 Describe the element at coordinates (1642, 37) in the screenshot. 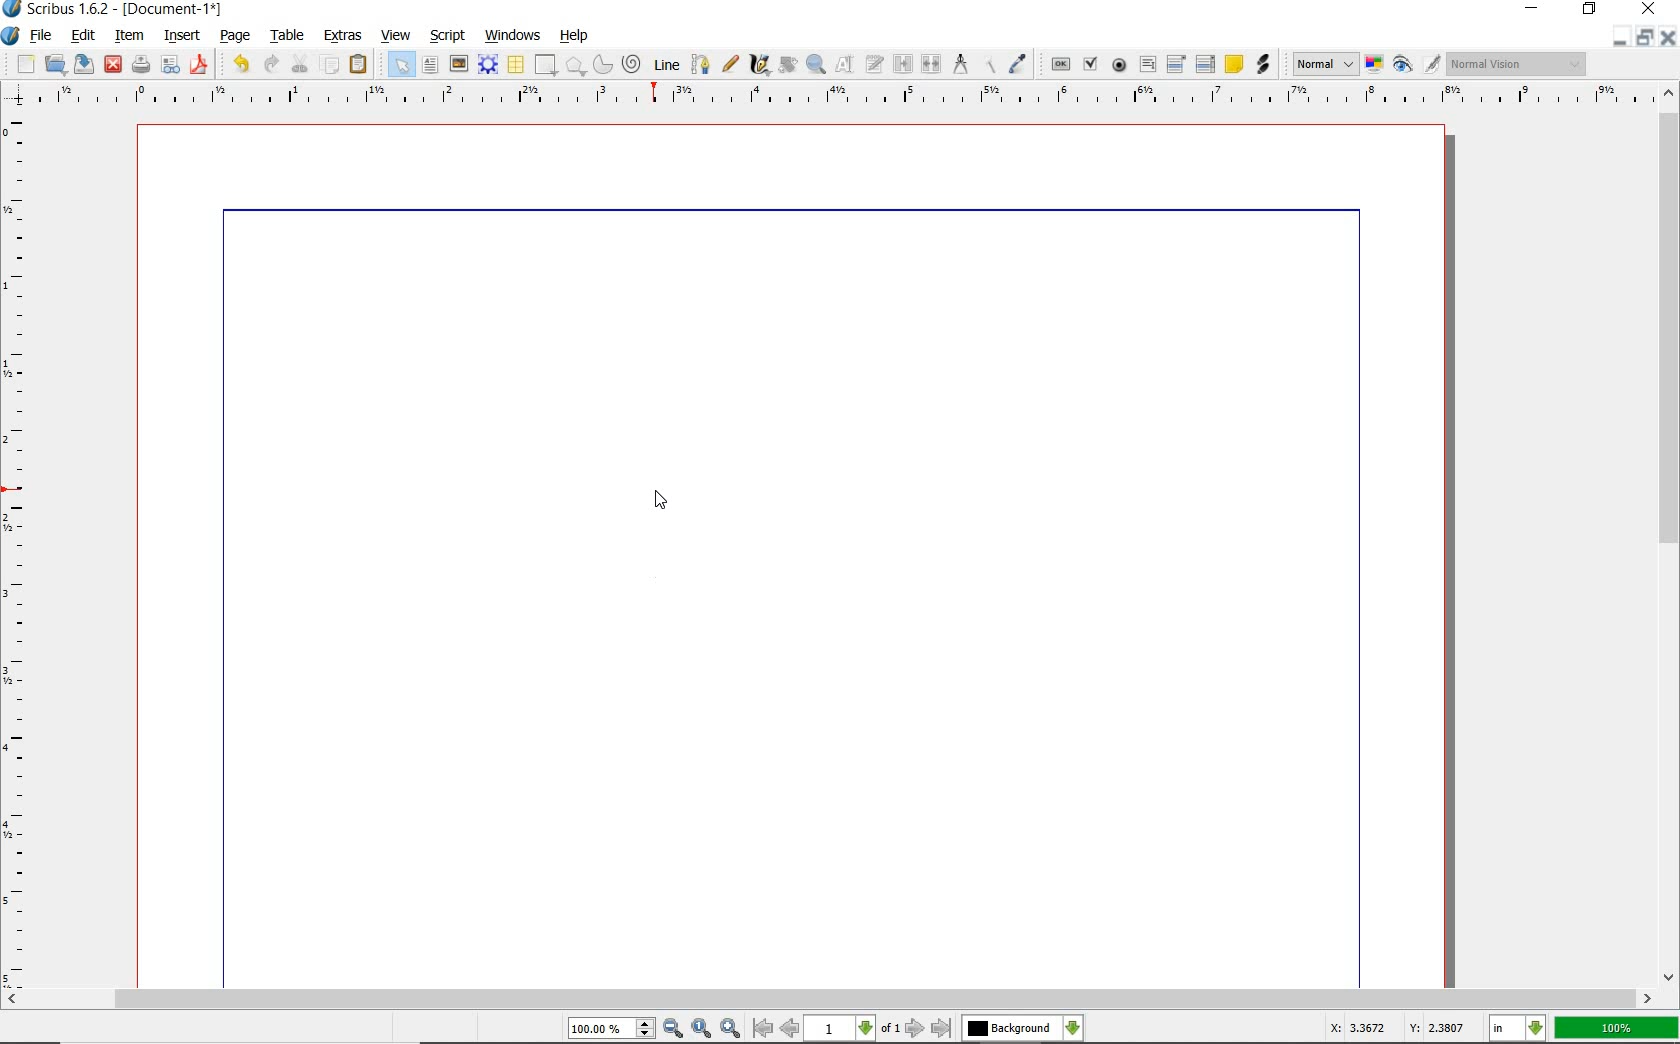

I see `Minimize` at that location.